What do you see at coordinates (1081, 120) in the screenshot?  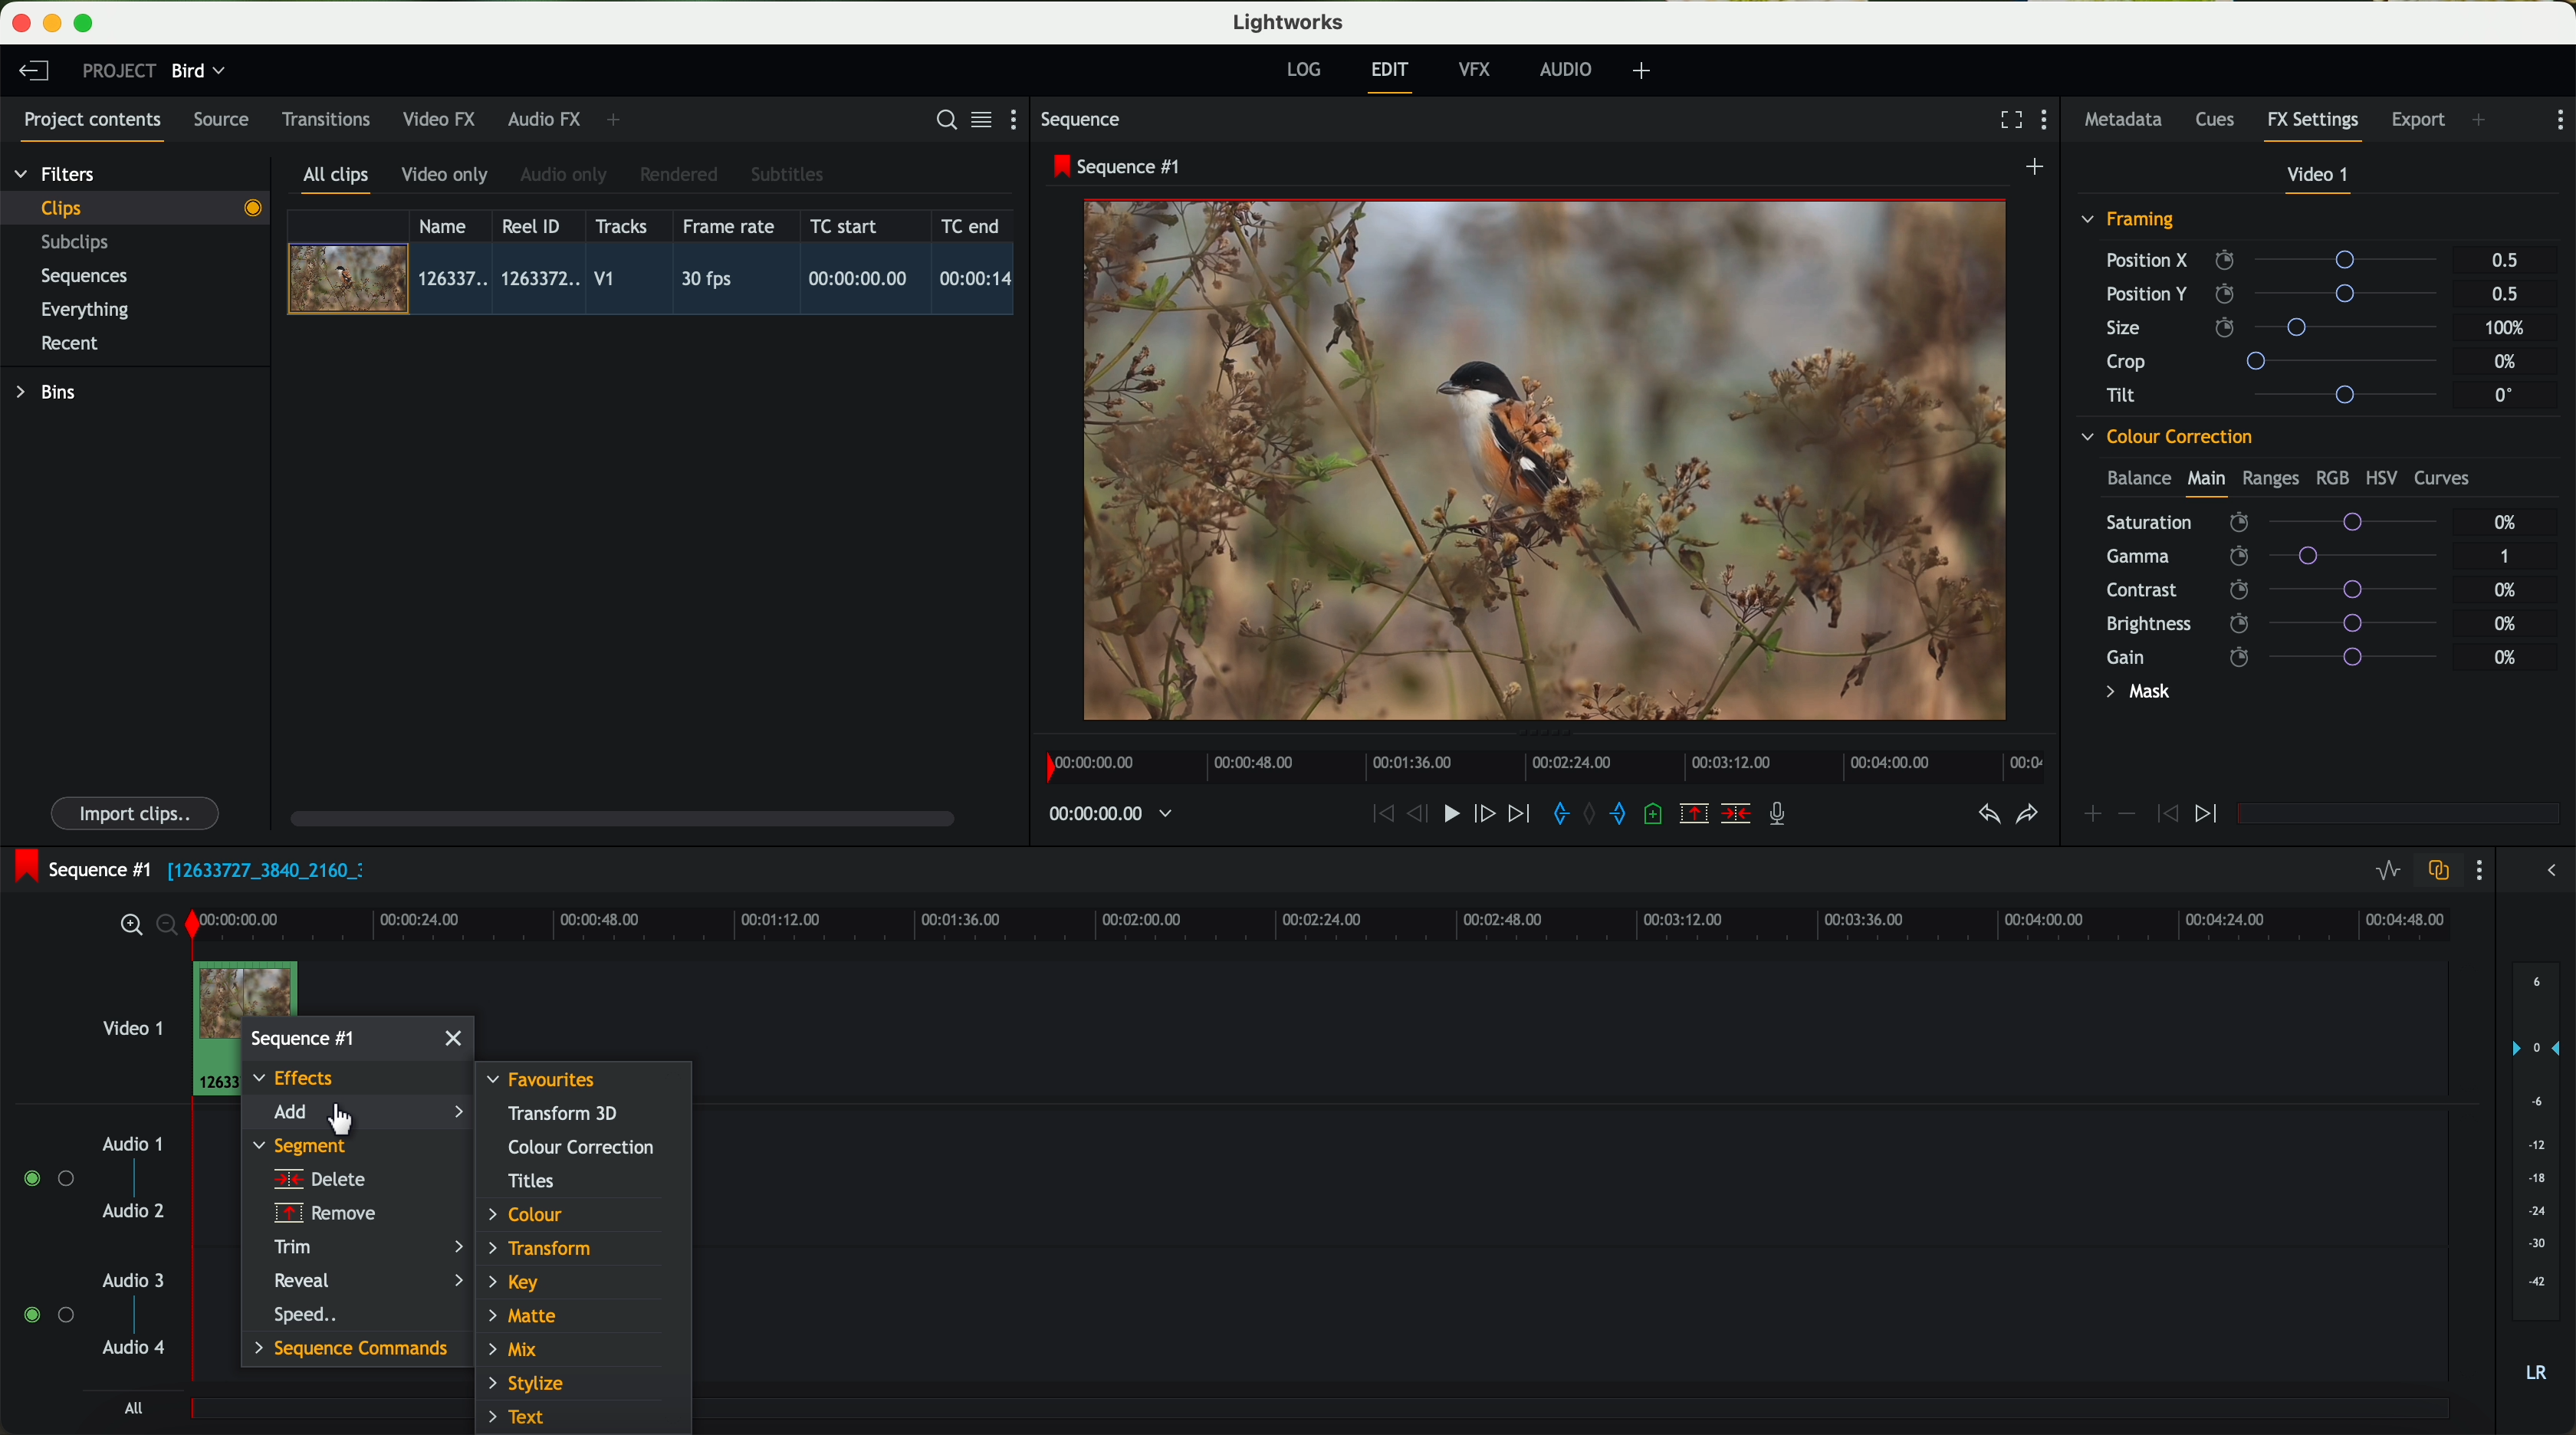 I see `sequence` at bounding box center [1081, 120].